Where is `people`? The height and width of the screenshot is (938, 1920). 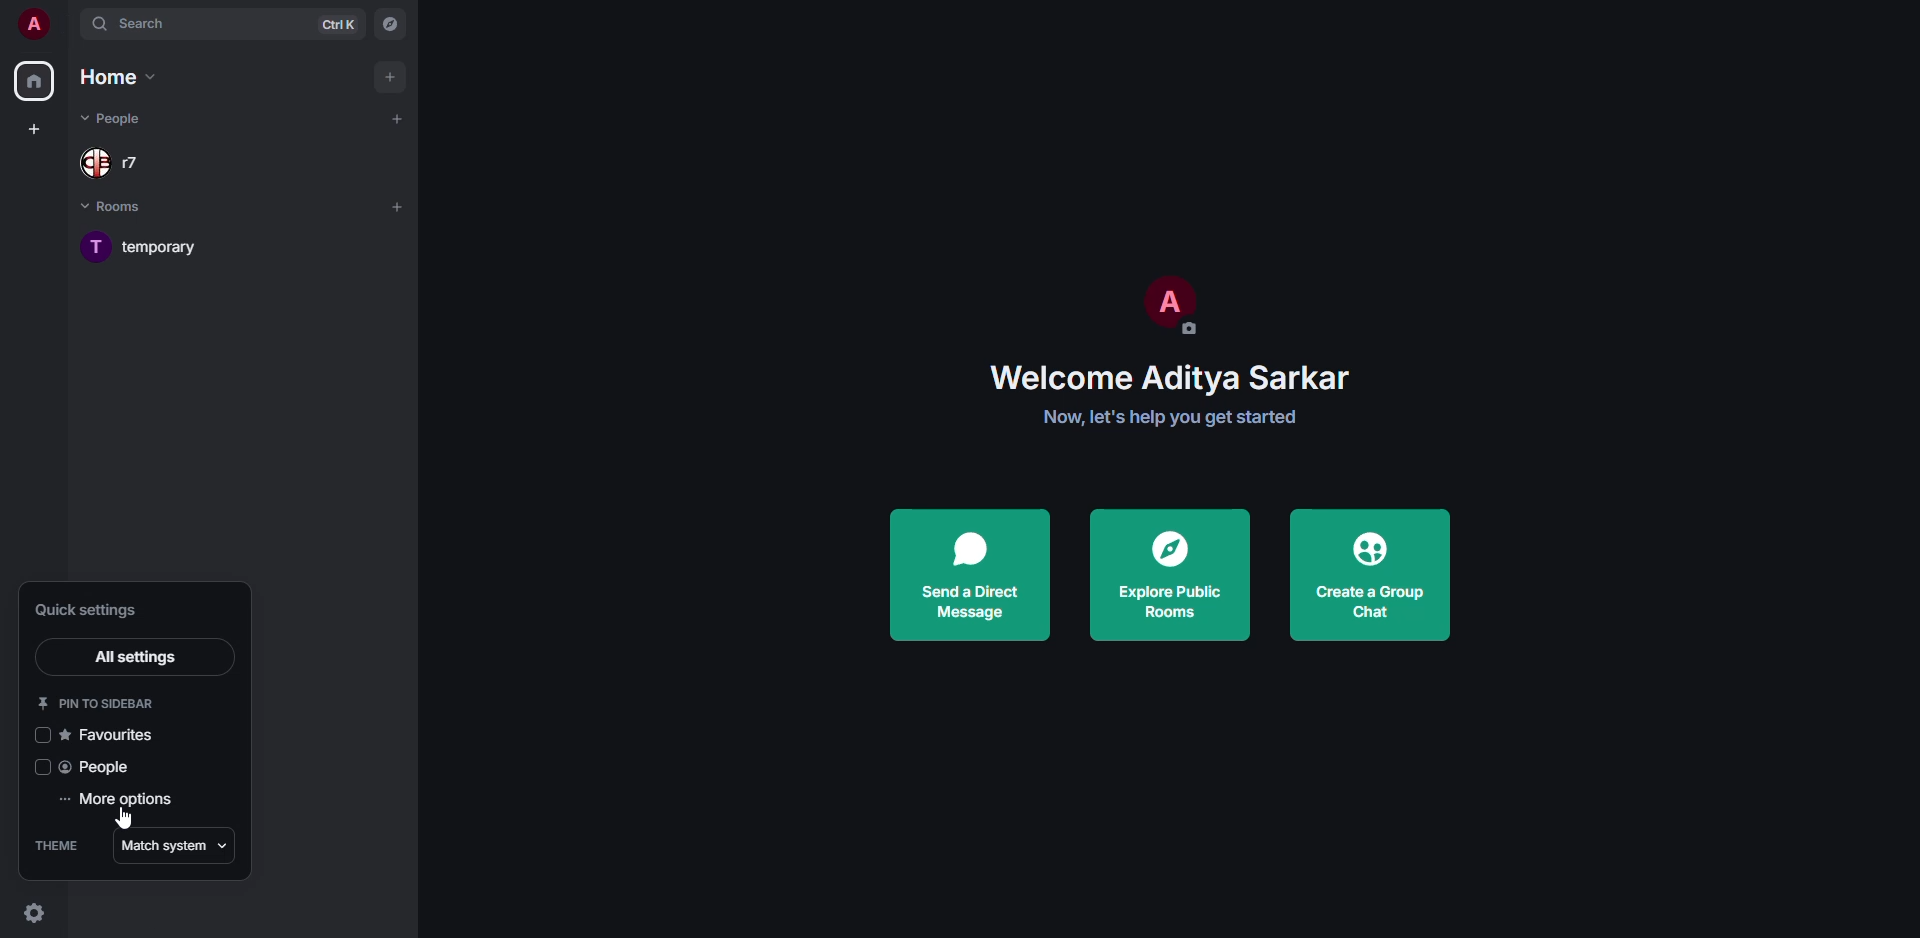 people is located at coordinates (132, 162).